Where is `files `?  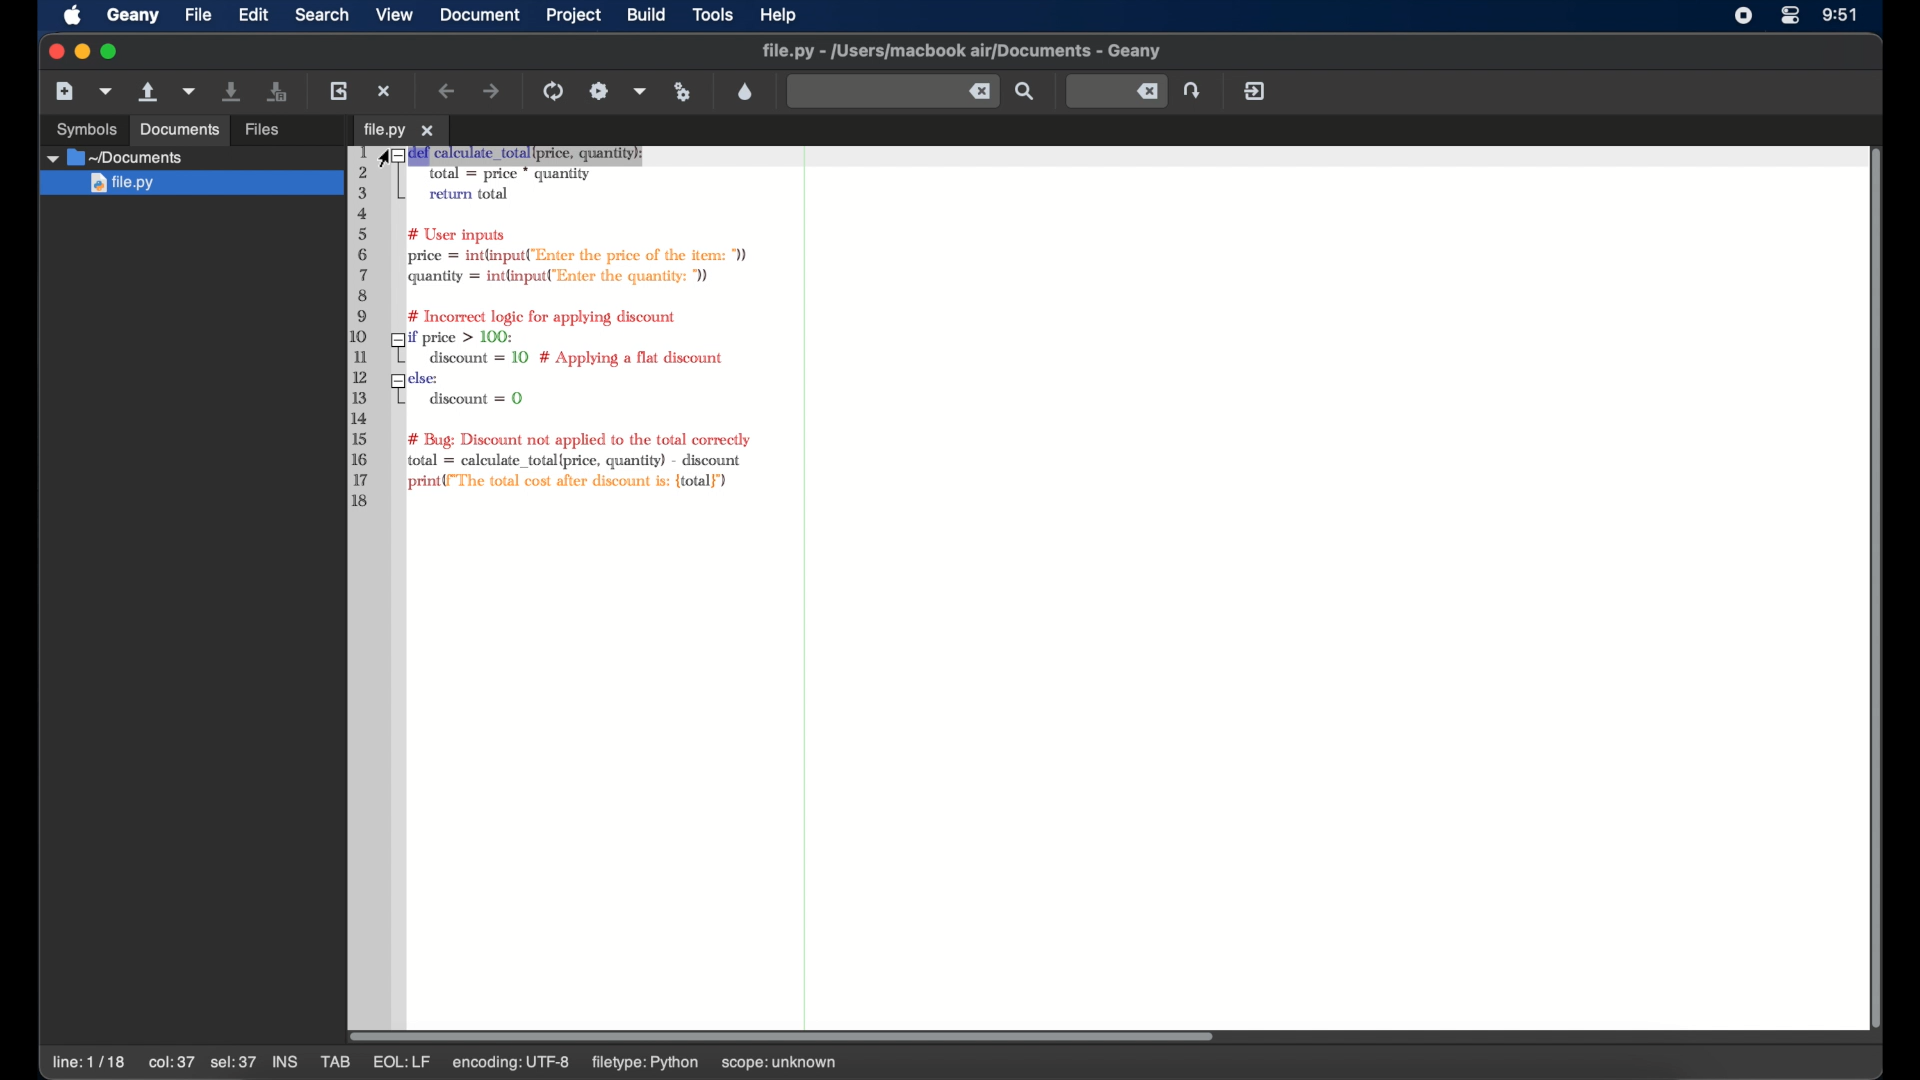 files  is located at coordinates (266, 128).